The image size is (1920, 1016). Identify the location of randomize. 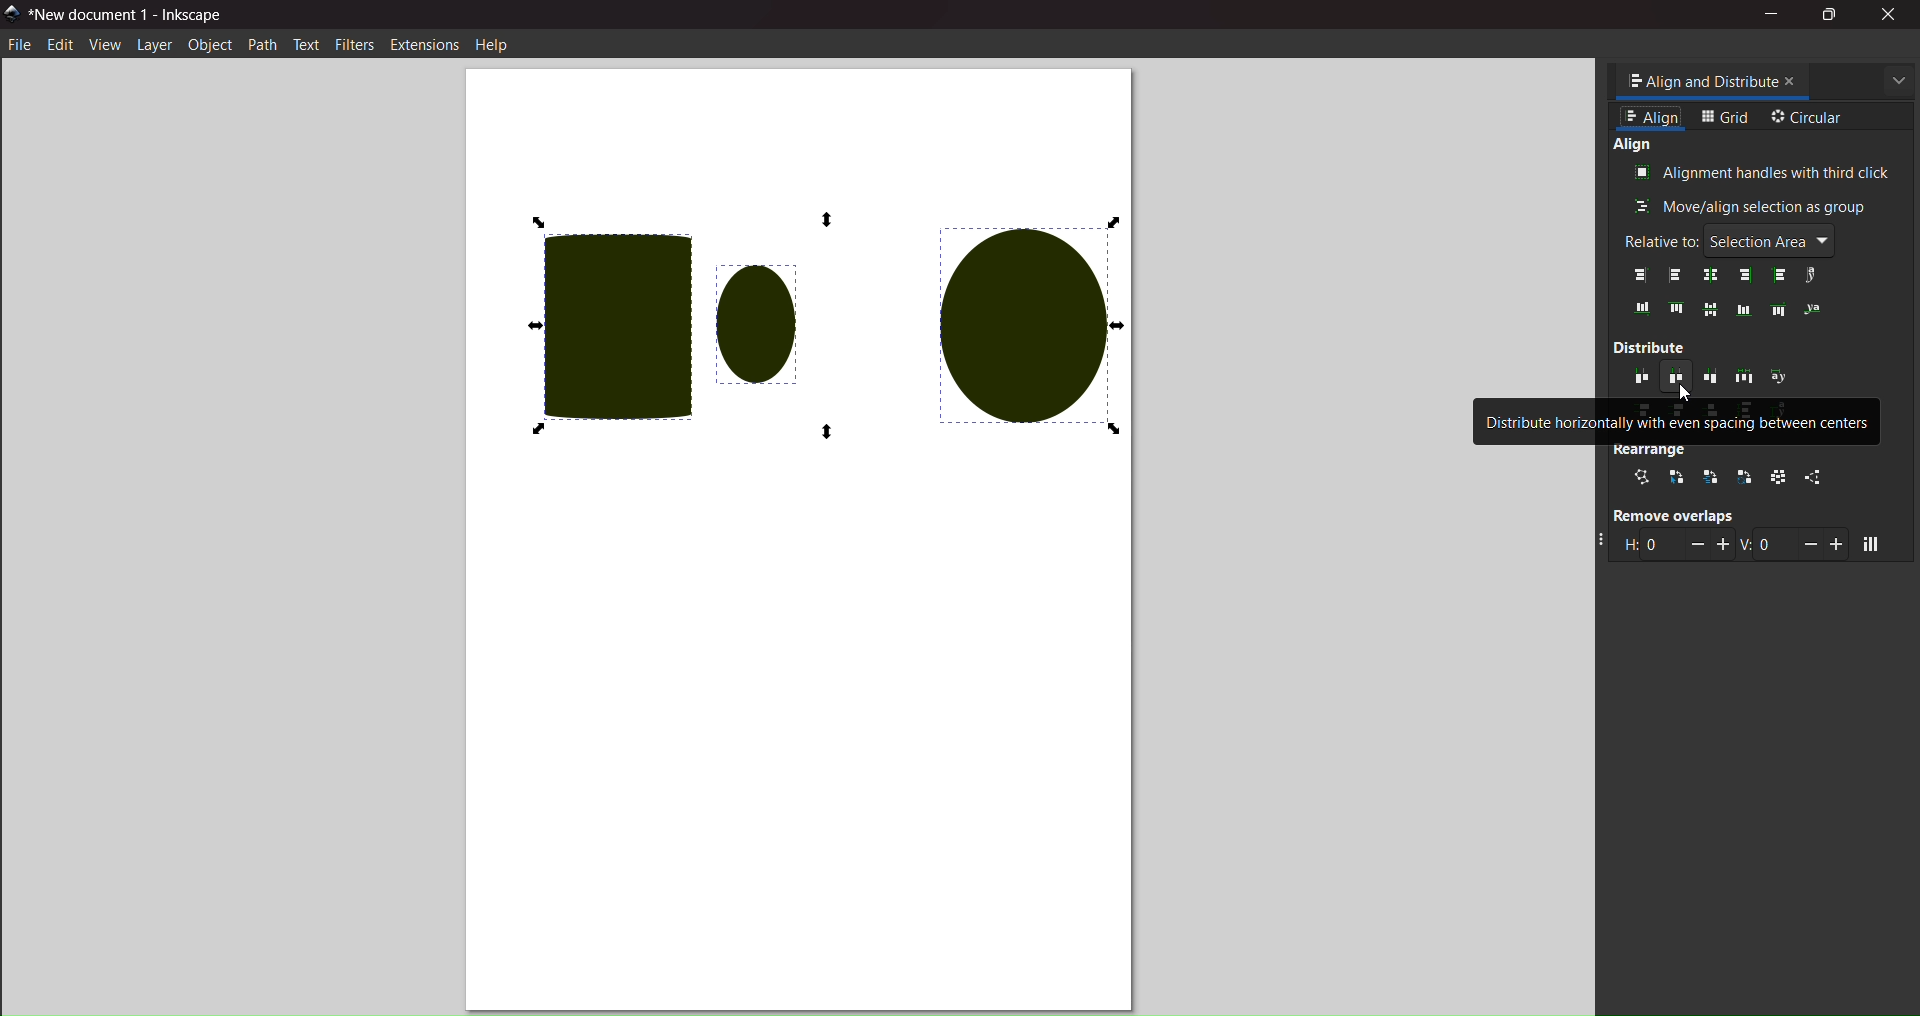
(1779, 478).